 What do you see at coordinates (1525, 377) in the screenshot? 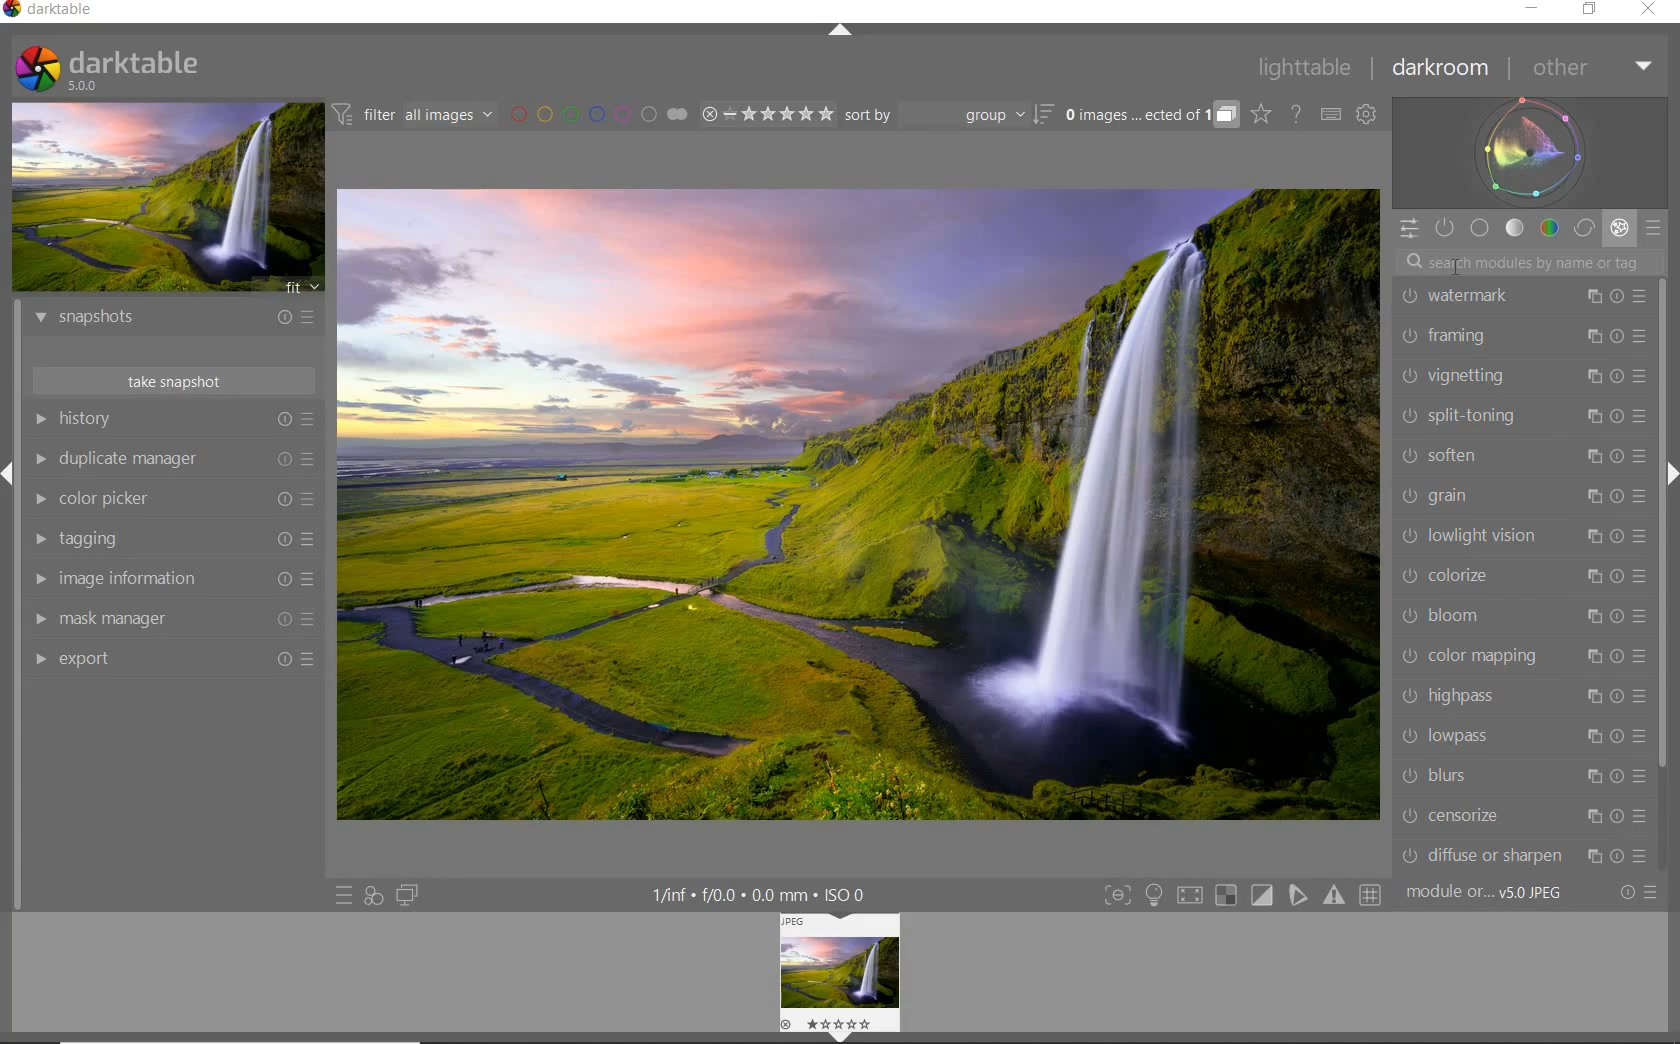
I see `vignetting` at bounding box center [1525, 377].